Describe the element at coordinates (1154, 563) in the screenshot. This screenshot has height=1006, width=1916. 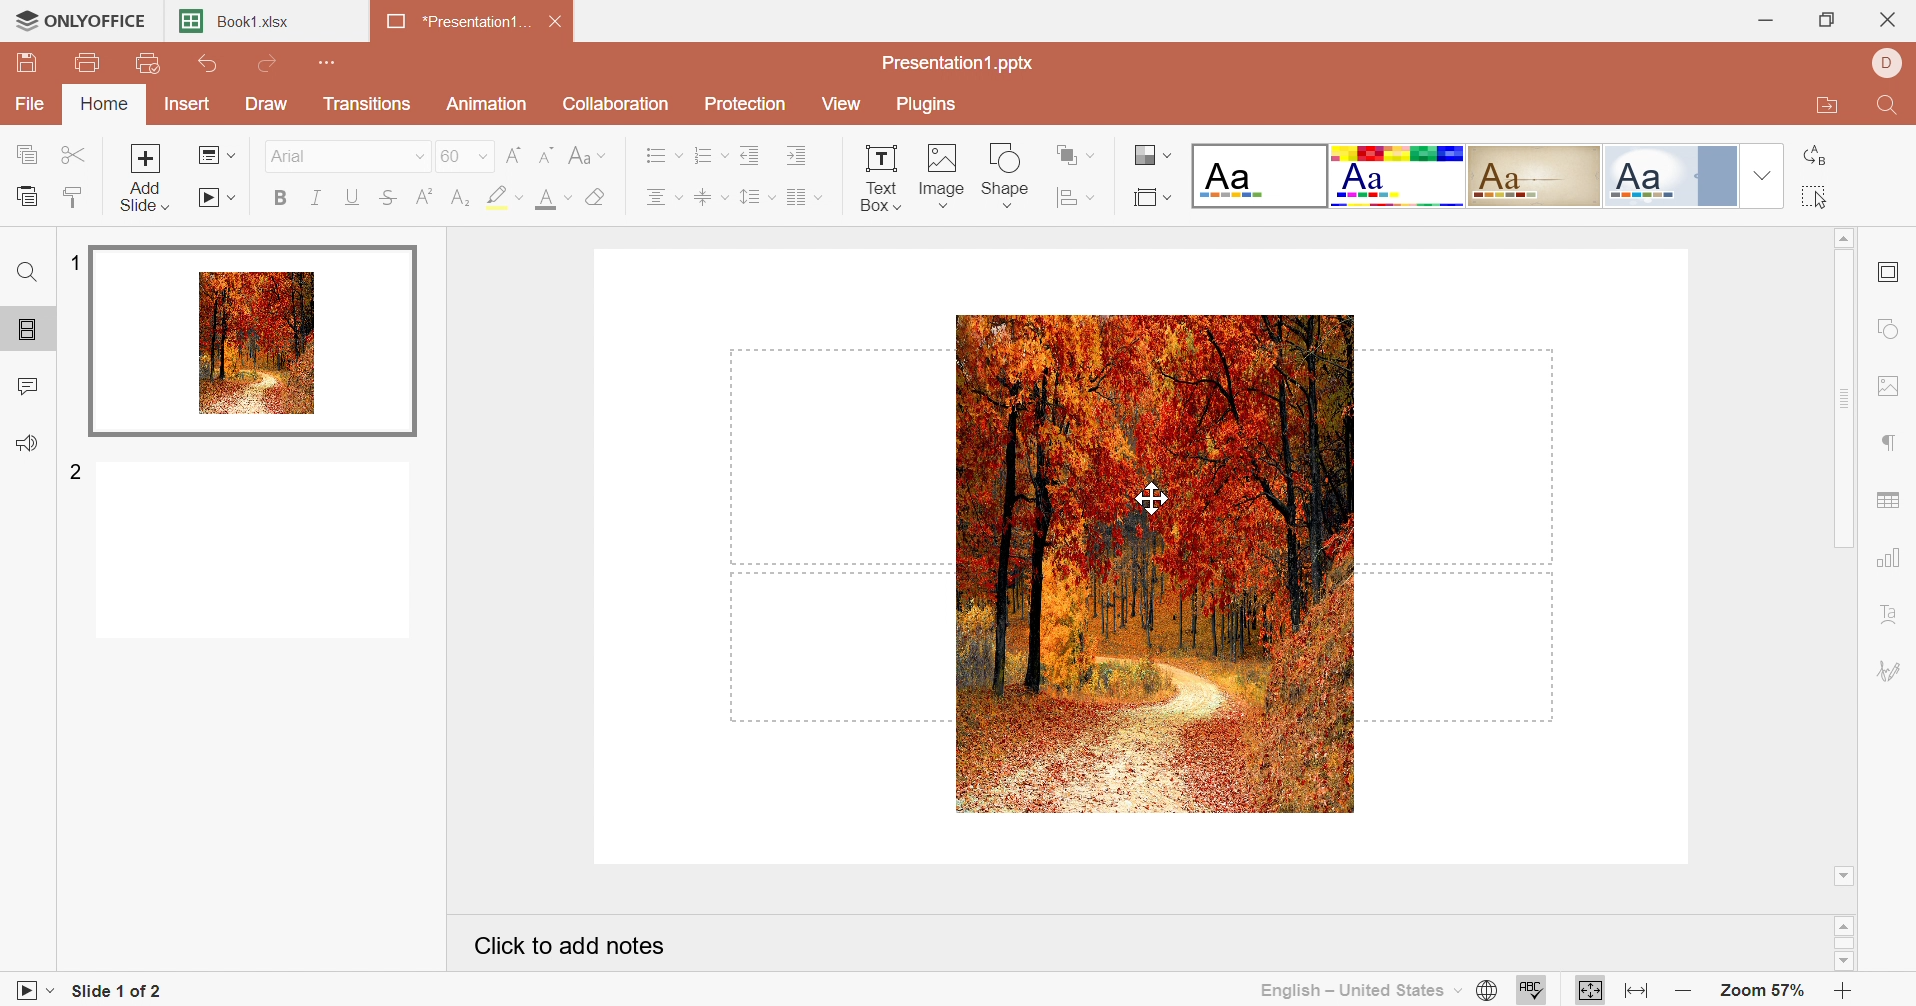
I see `Image` at that location.